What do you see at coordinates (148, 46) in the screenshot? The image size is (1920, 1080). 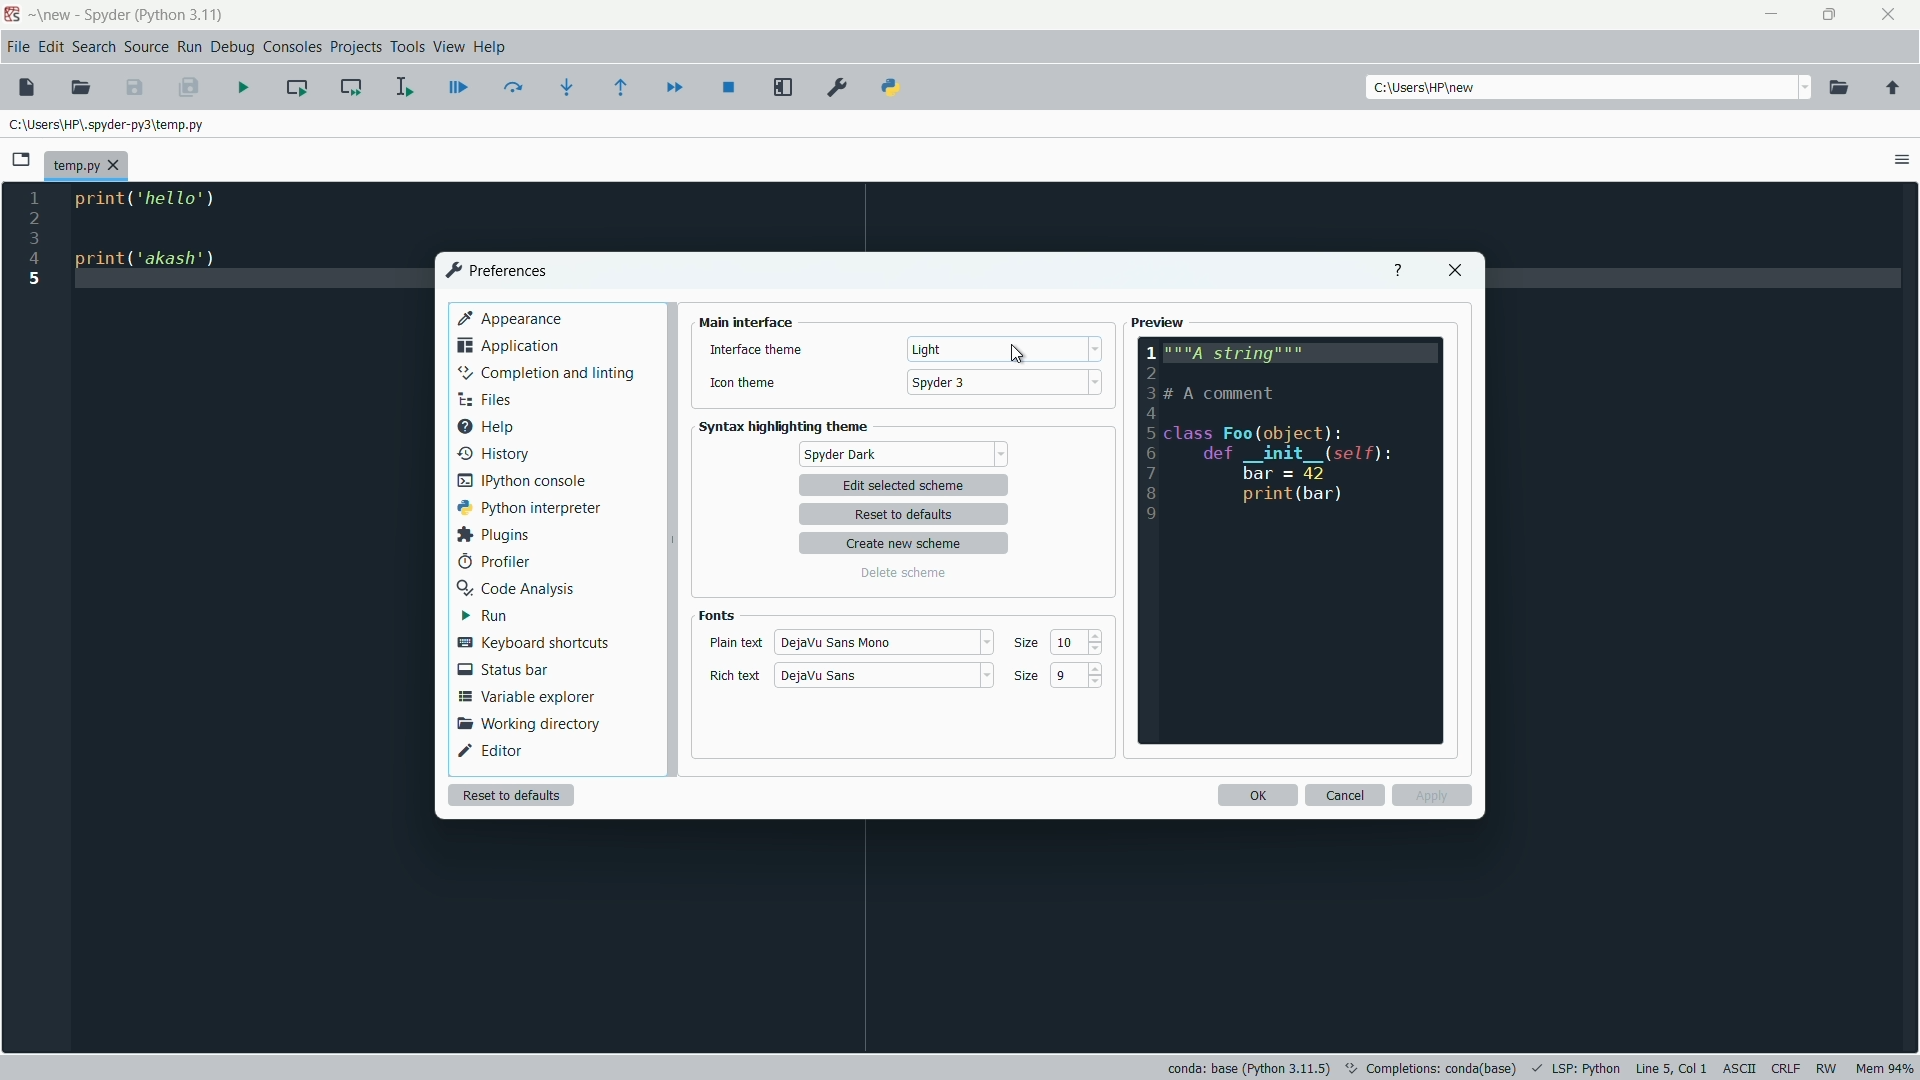 I see `source menu` at bounding box center [148, 46].